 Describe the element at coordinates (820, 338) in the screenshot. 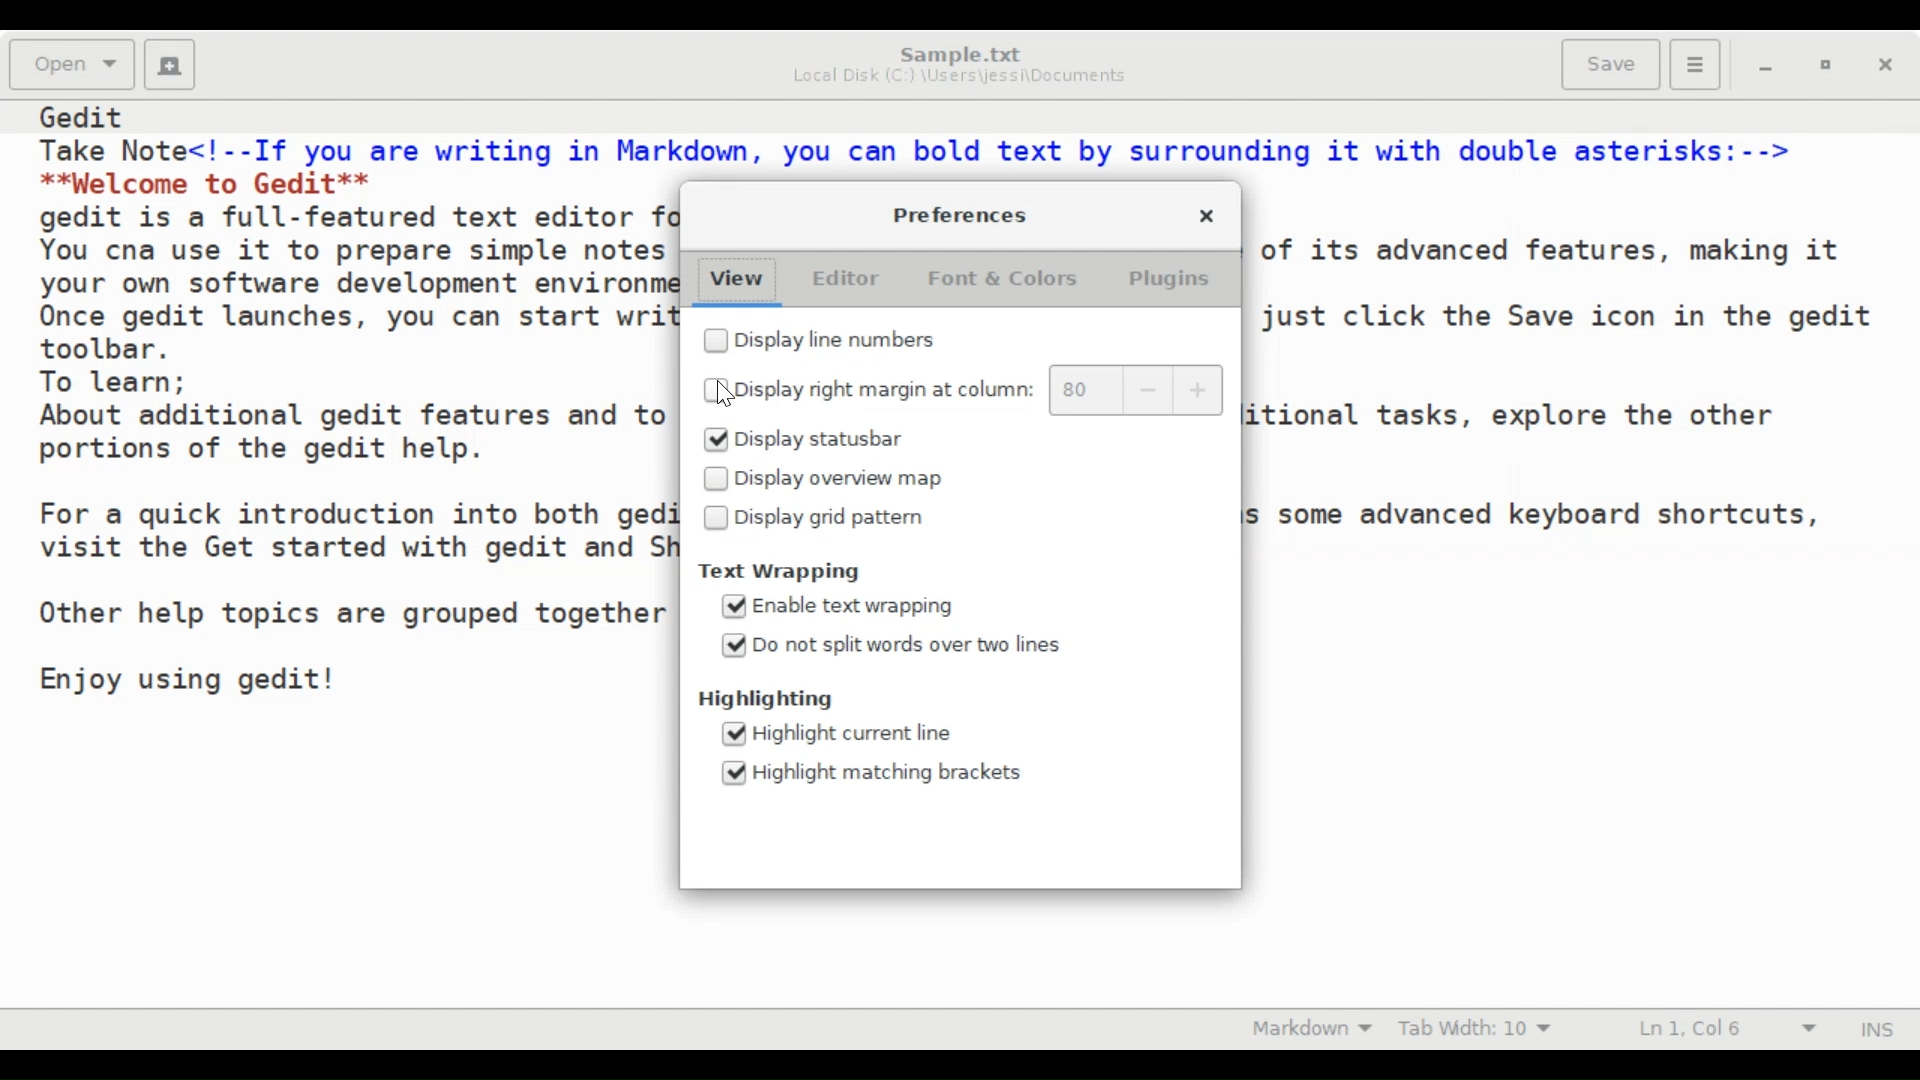

I see `(un)select Display line numbers` at that location.